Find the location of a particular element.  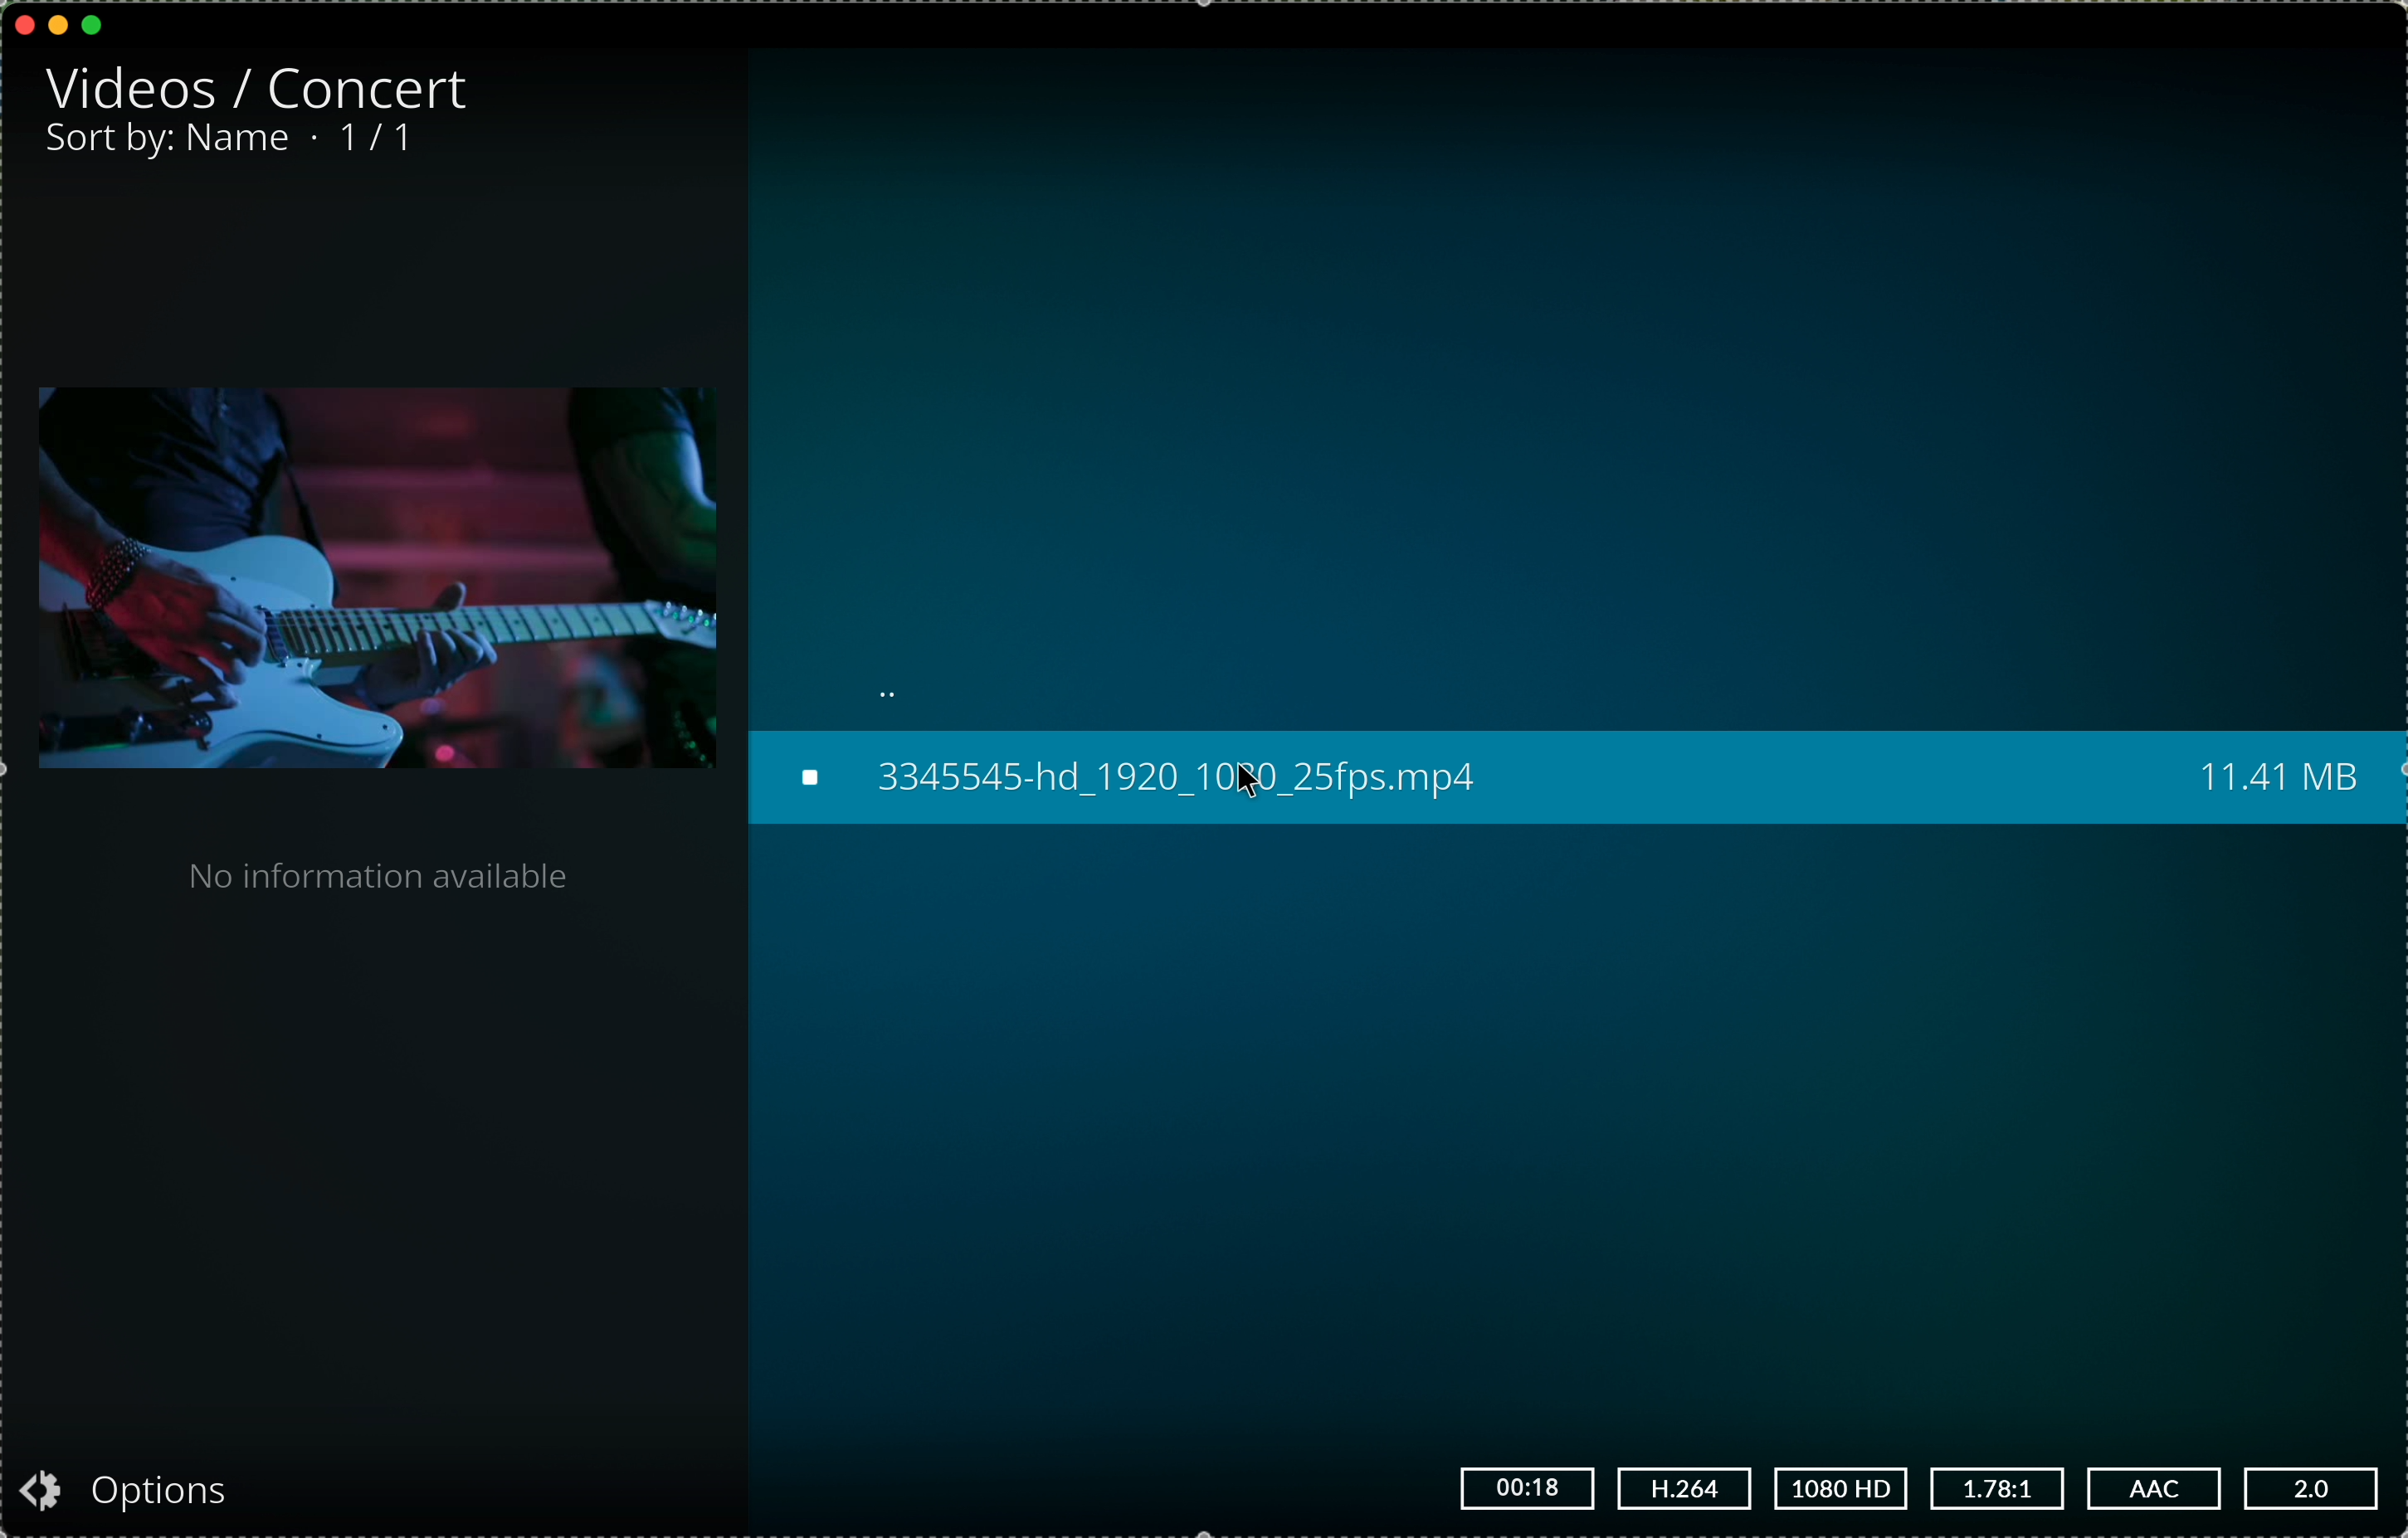

2.0 is located at coordinates (2312, 1488).